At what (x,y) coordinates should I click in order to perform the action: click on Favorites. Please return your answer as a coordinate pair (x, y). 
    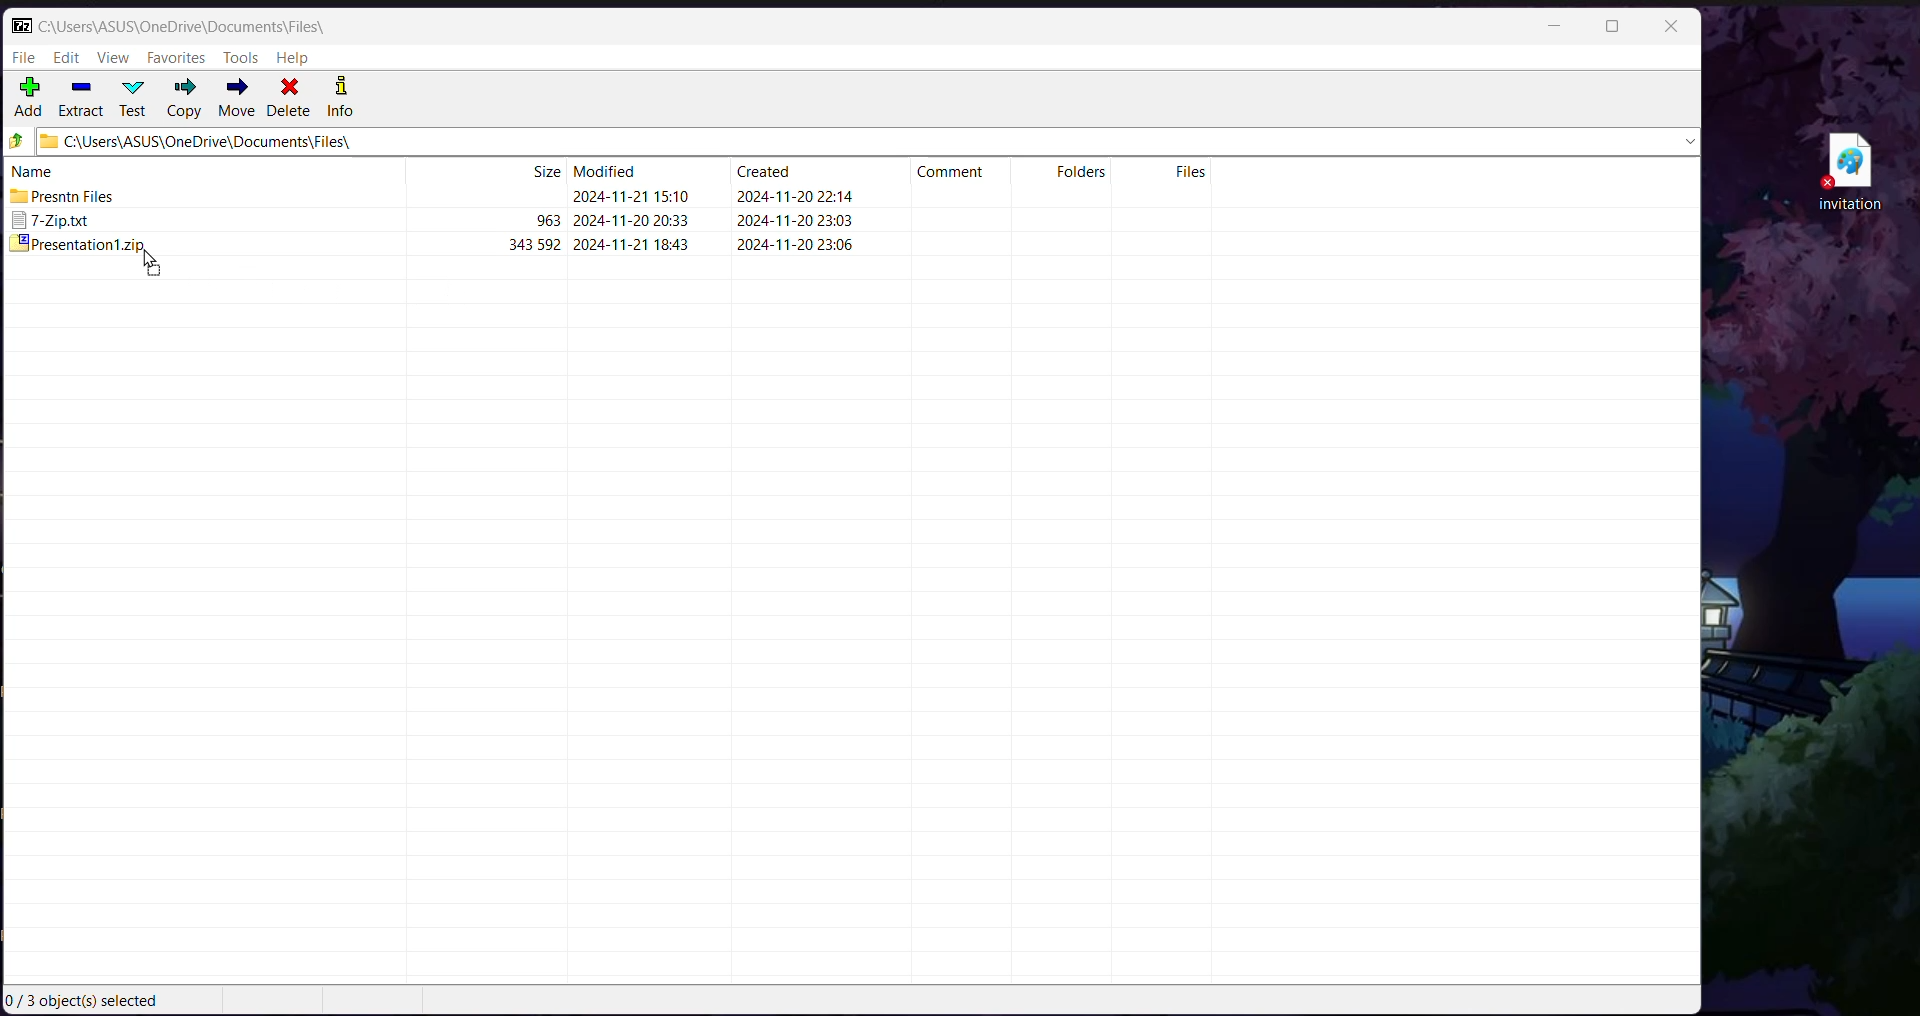
    Looking at the image, I should click on (177, 59).